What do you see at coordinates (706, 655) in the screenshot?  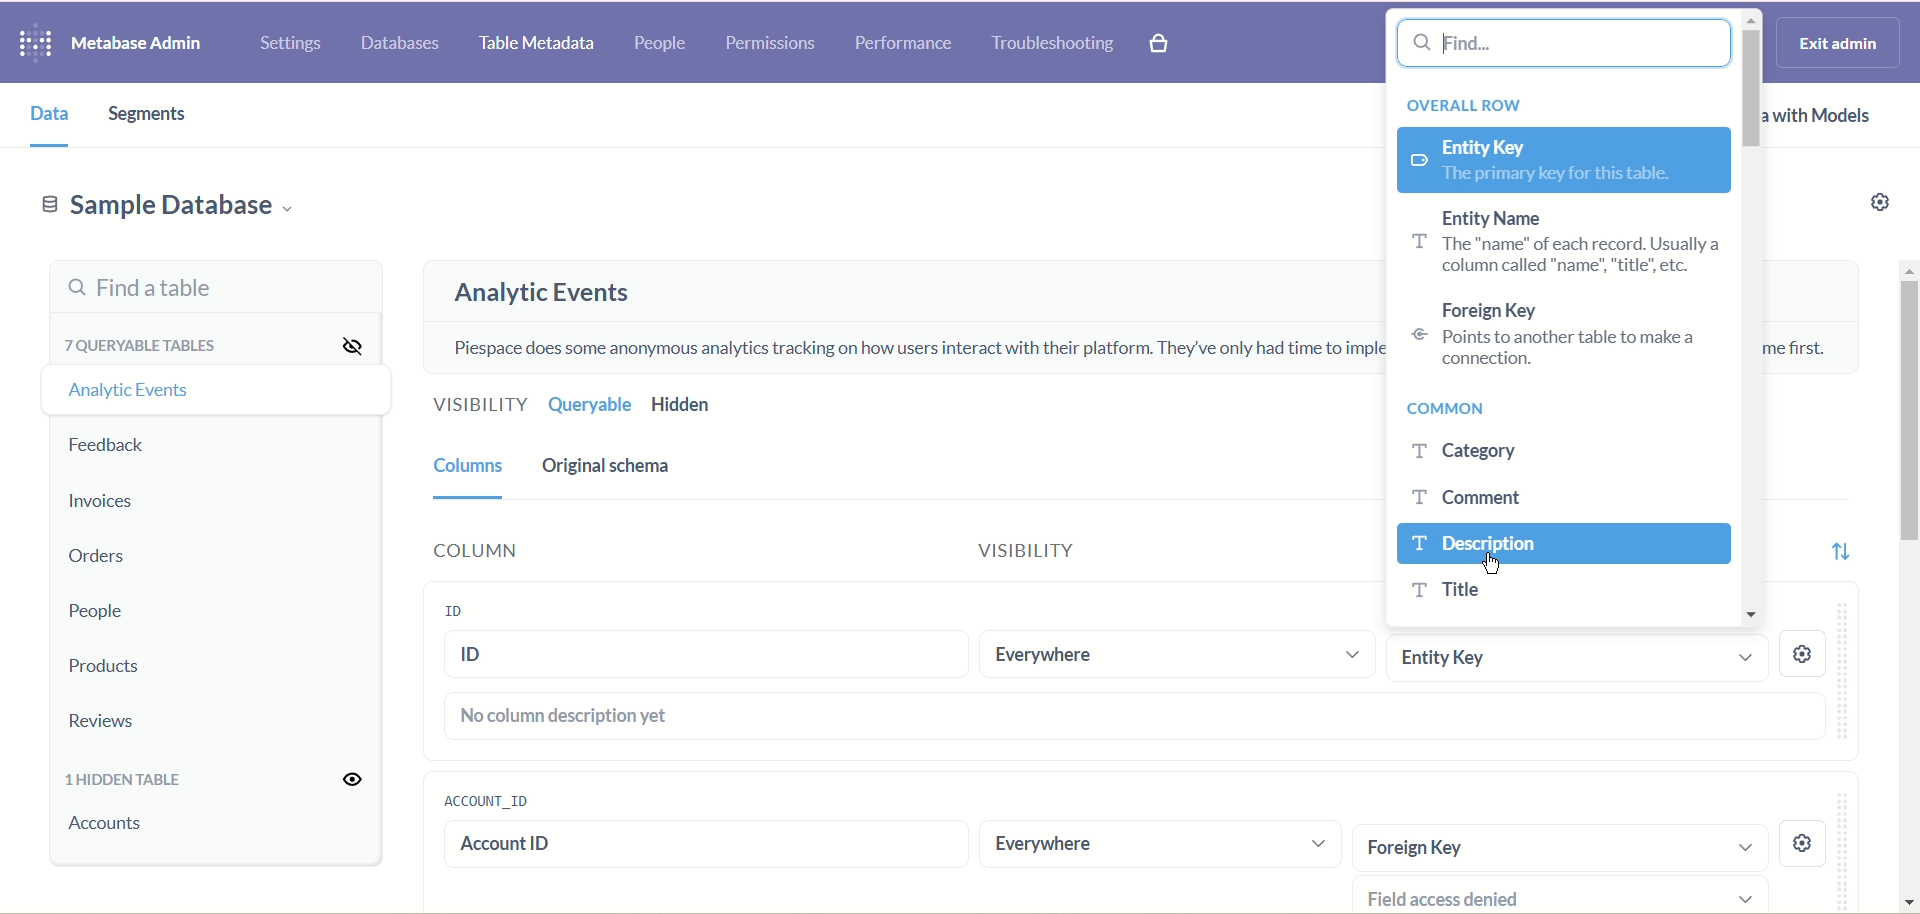 I see `ID` at bounding box center [706, 655].